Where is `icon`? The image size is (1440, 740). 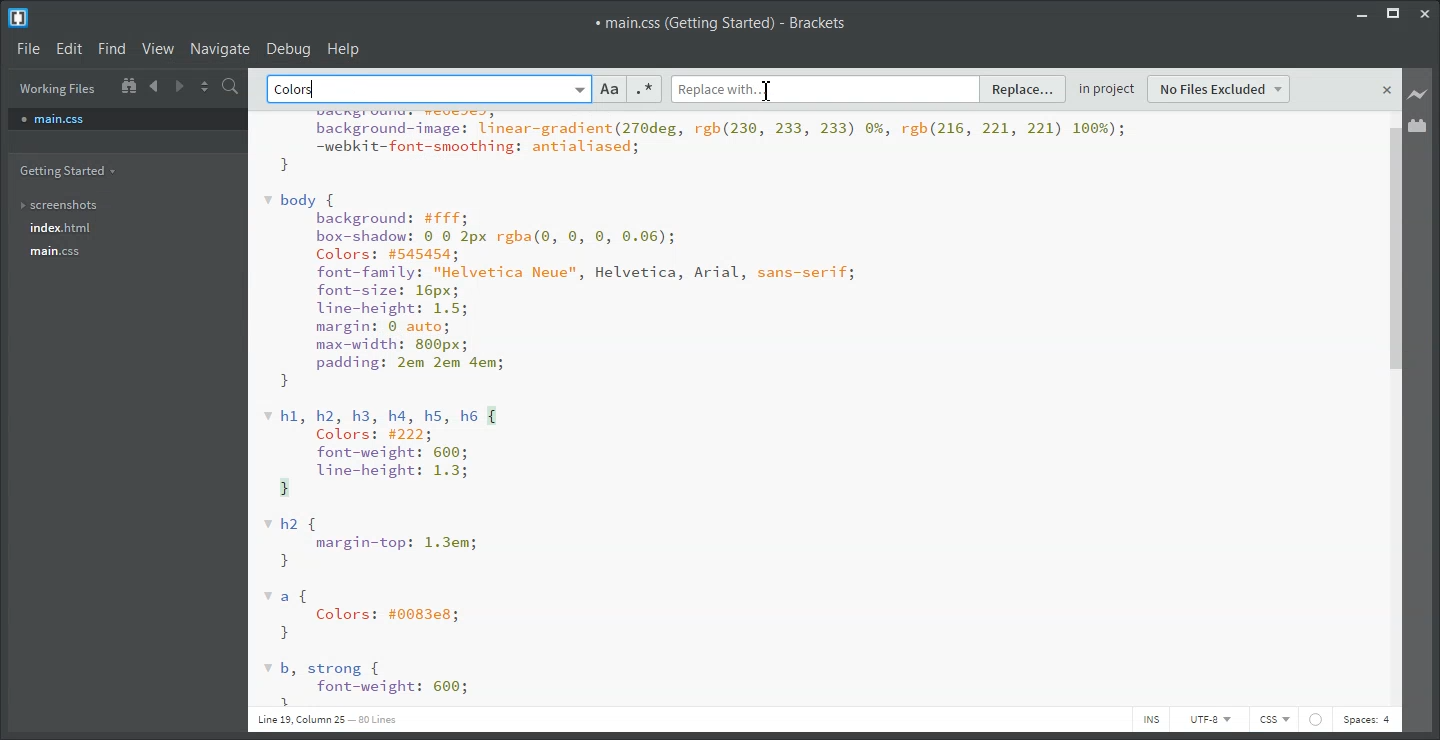 icon is located at coordinates (1315, 719).